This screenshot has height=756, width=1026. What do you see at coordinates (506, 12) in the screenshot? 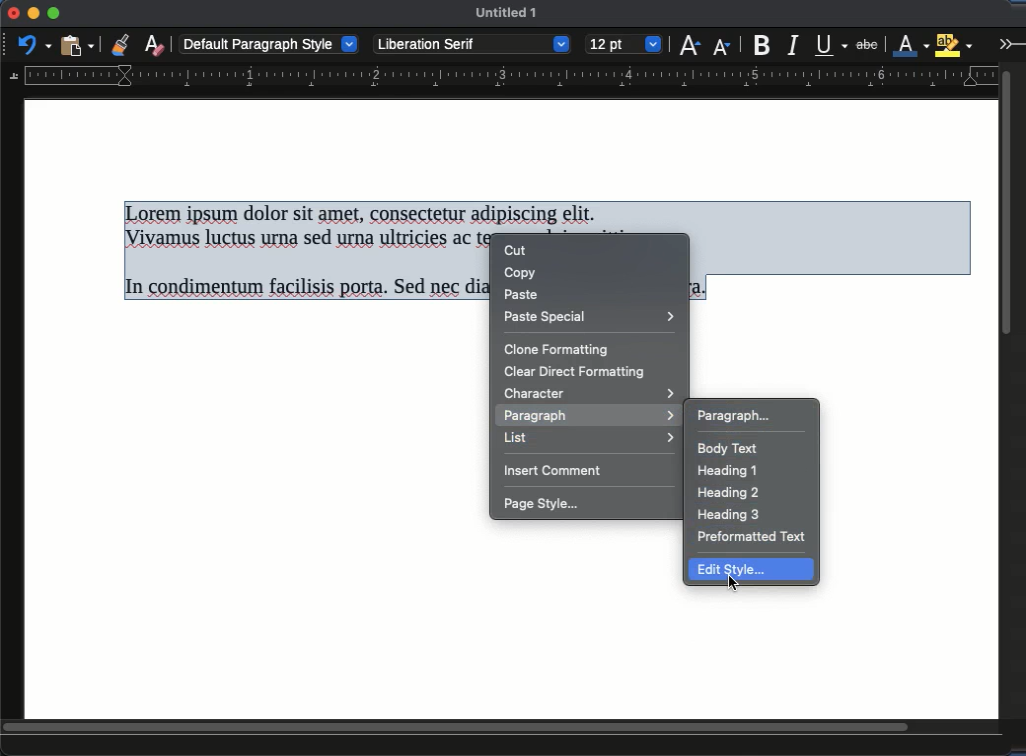
I see `untitled 1` at bounding box center [506, 12].